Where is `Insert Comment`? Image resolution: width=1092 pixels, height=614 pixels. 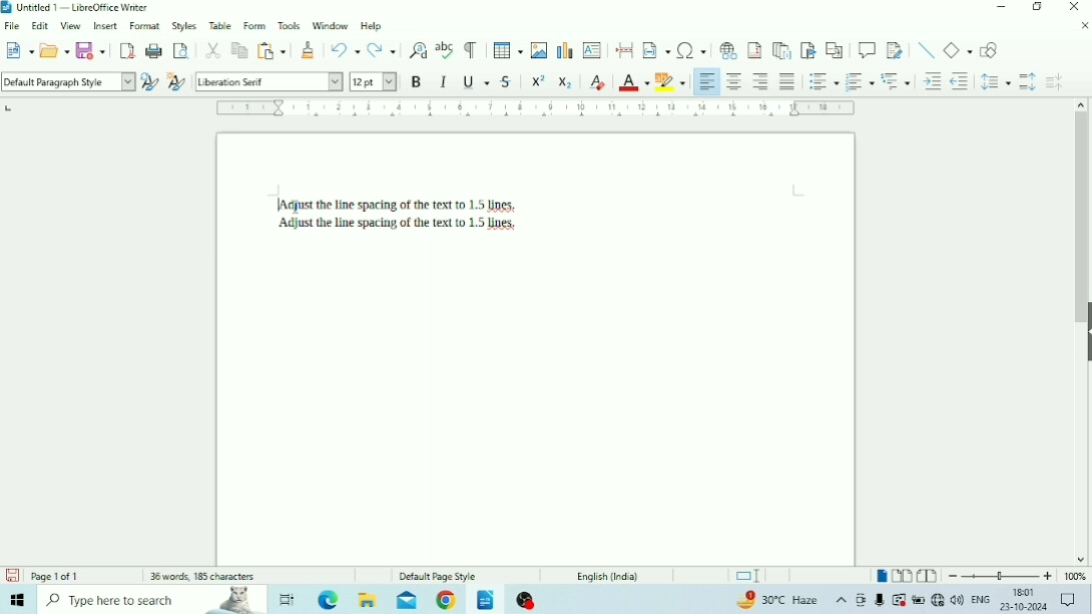
Insert Comment is located at coordinates (867, 50).